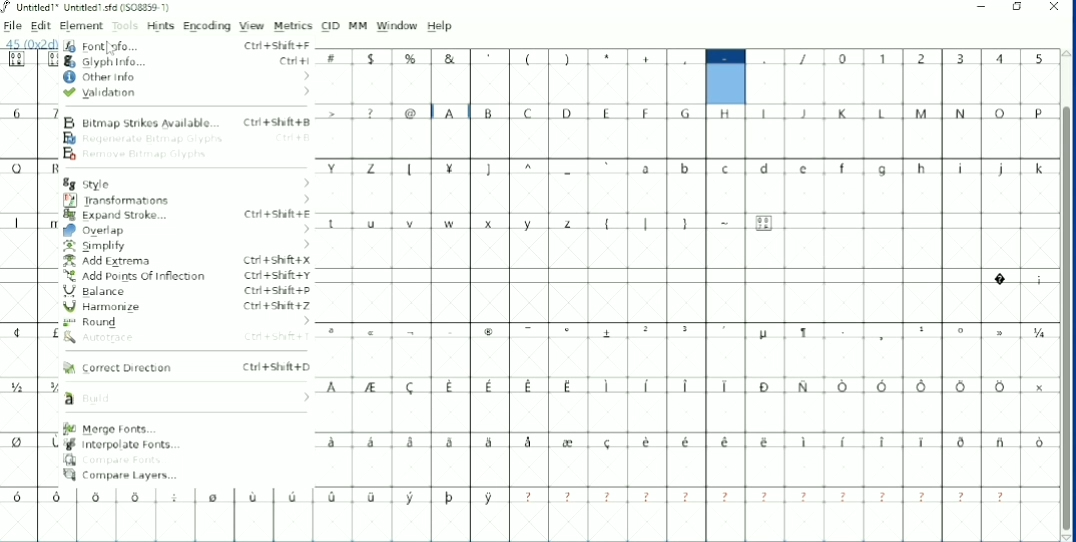 The height and width of the screenshot is (542, 1076). Describe the element at coordinates (679, 444) in the screenshot. I see `Symbols` at that location.